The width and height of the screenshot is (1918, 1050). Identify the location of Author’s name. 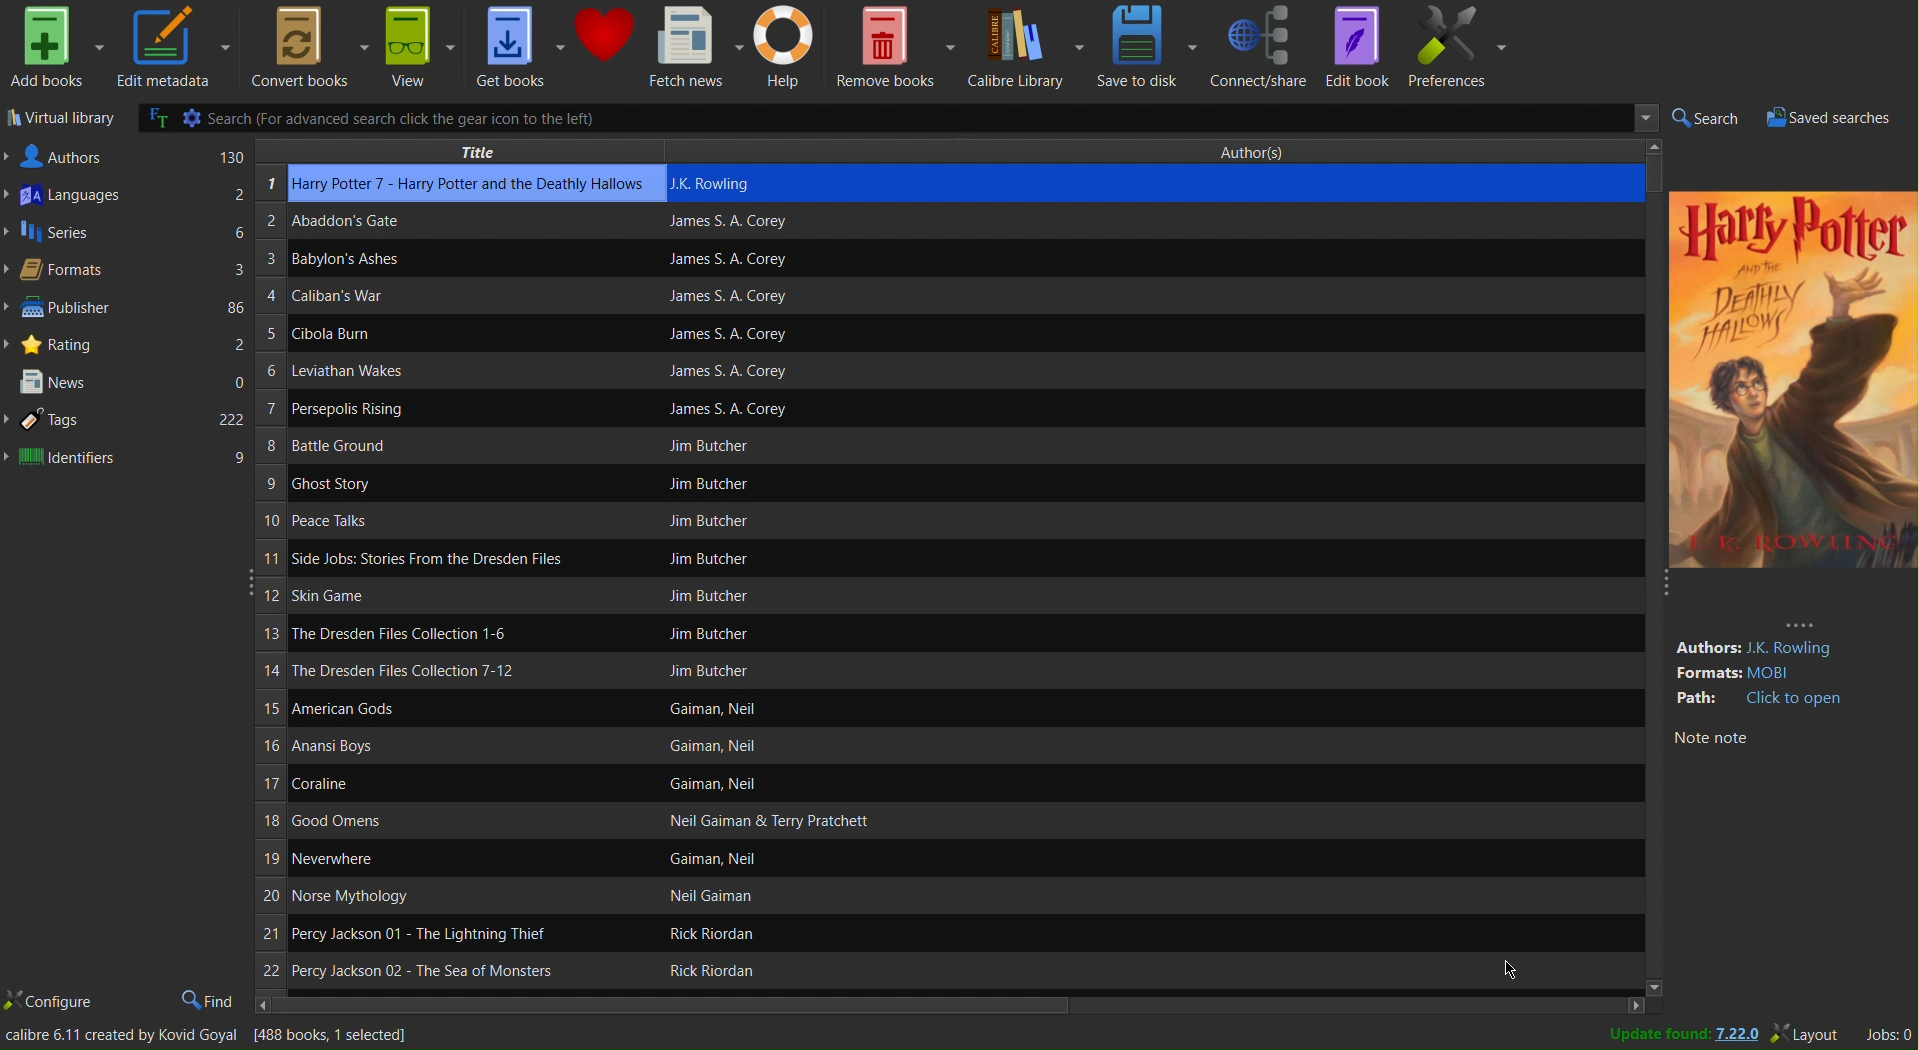
(910, 410).